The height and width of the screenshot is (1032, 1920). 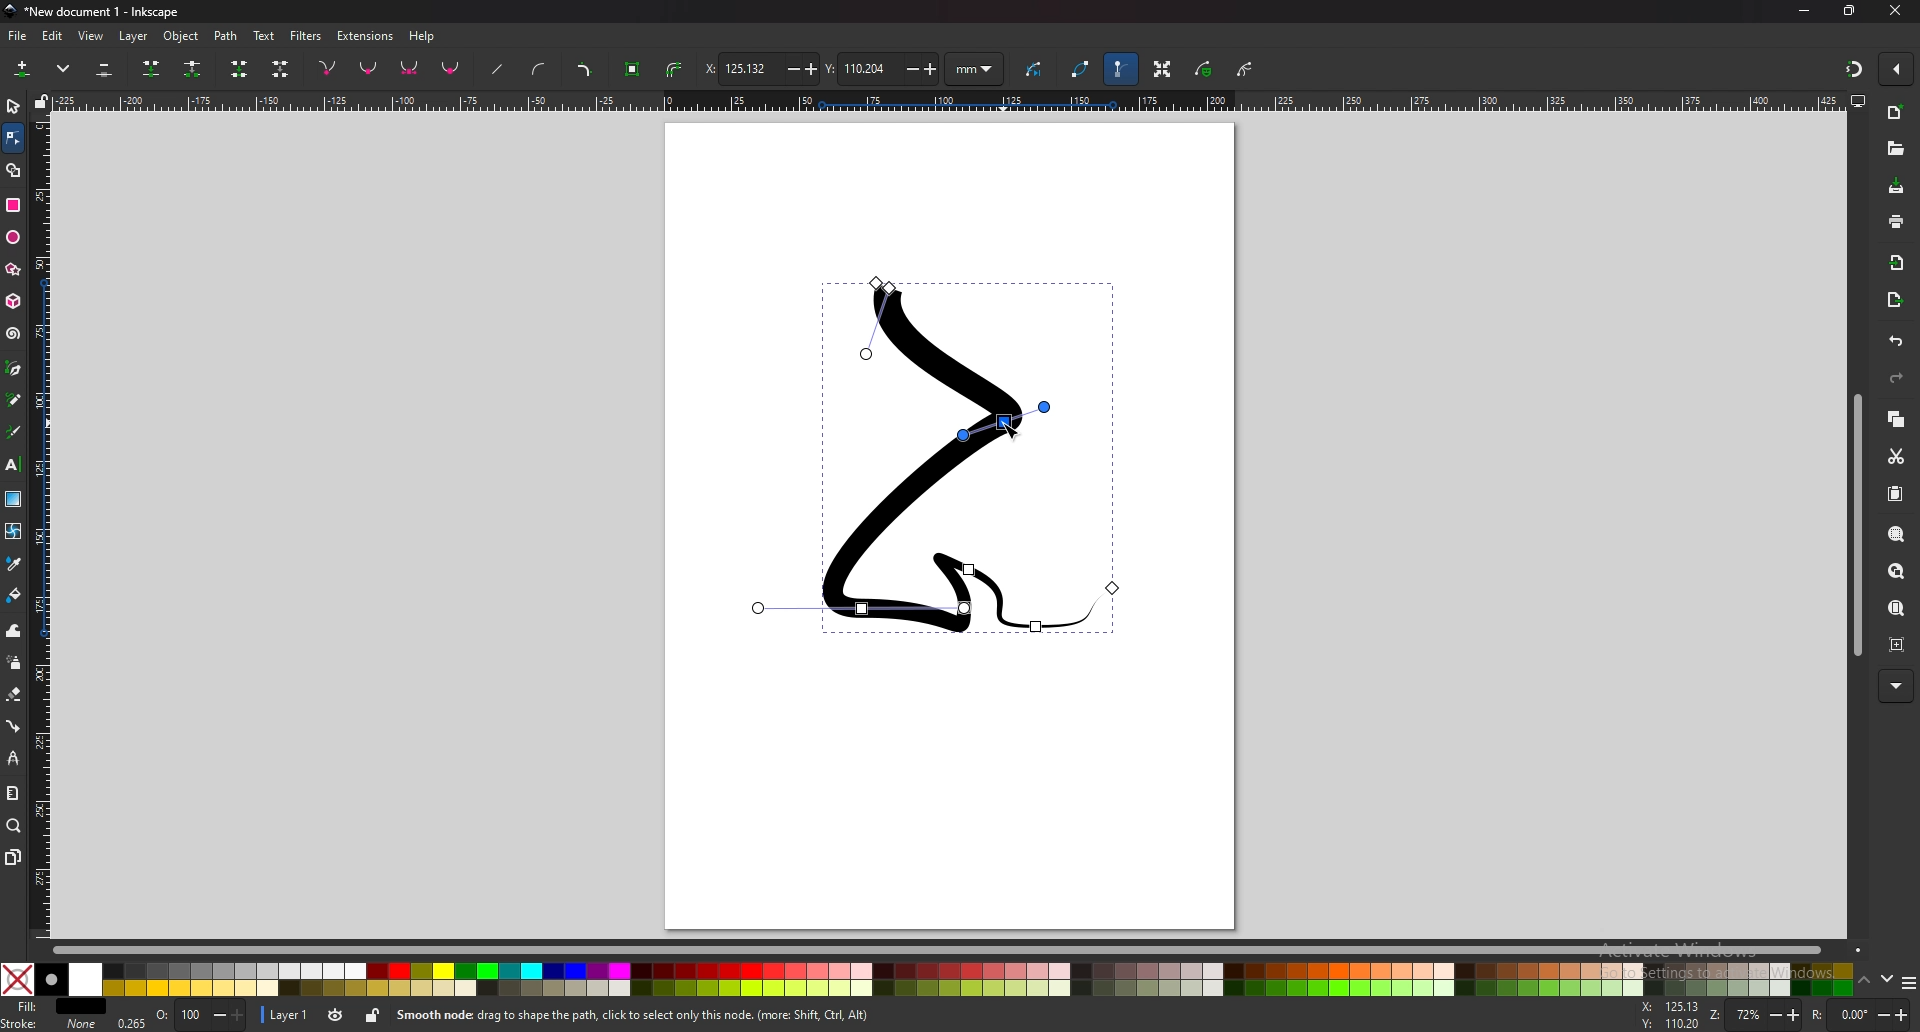 I want to click on path, so click(x=227, y=35).